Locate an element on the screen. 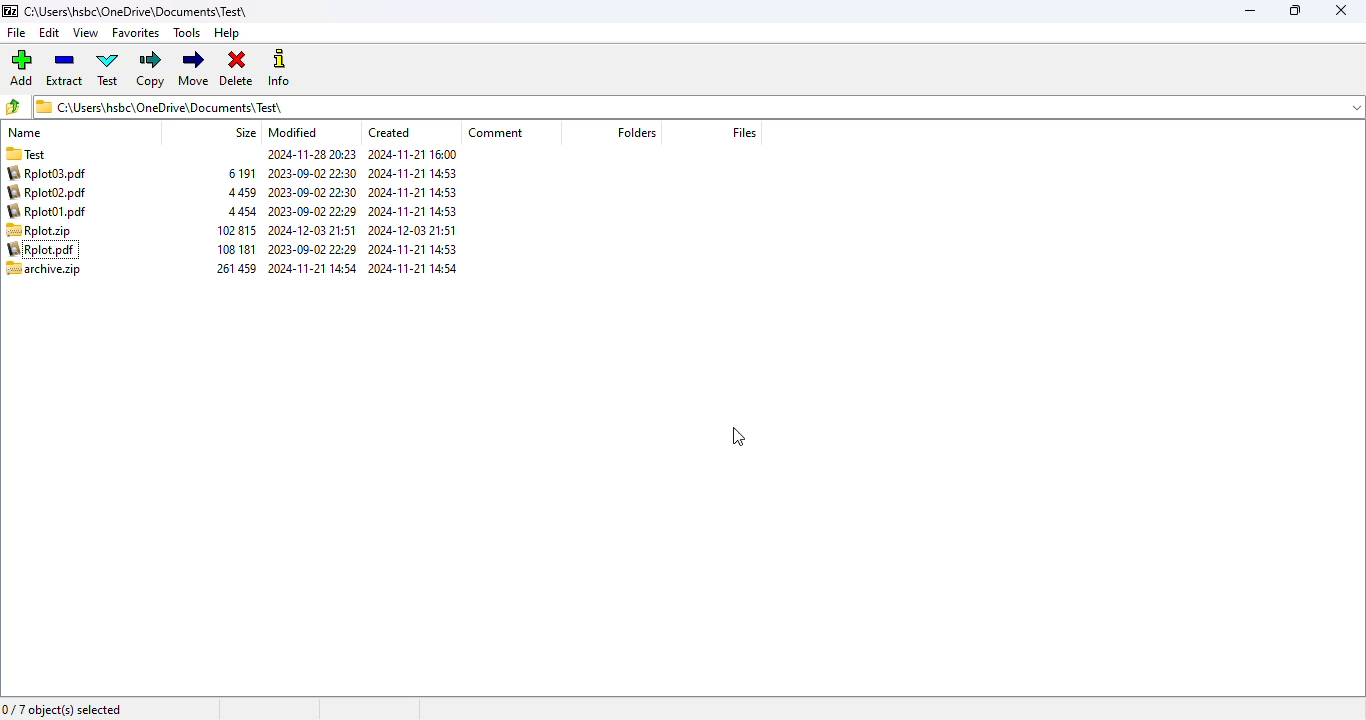 The height and width of the screenshot is (720, 1366). current folder is located at coordinates (137, 11).